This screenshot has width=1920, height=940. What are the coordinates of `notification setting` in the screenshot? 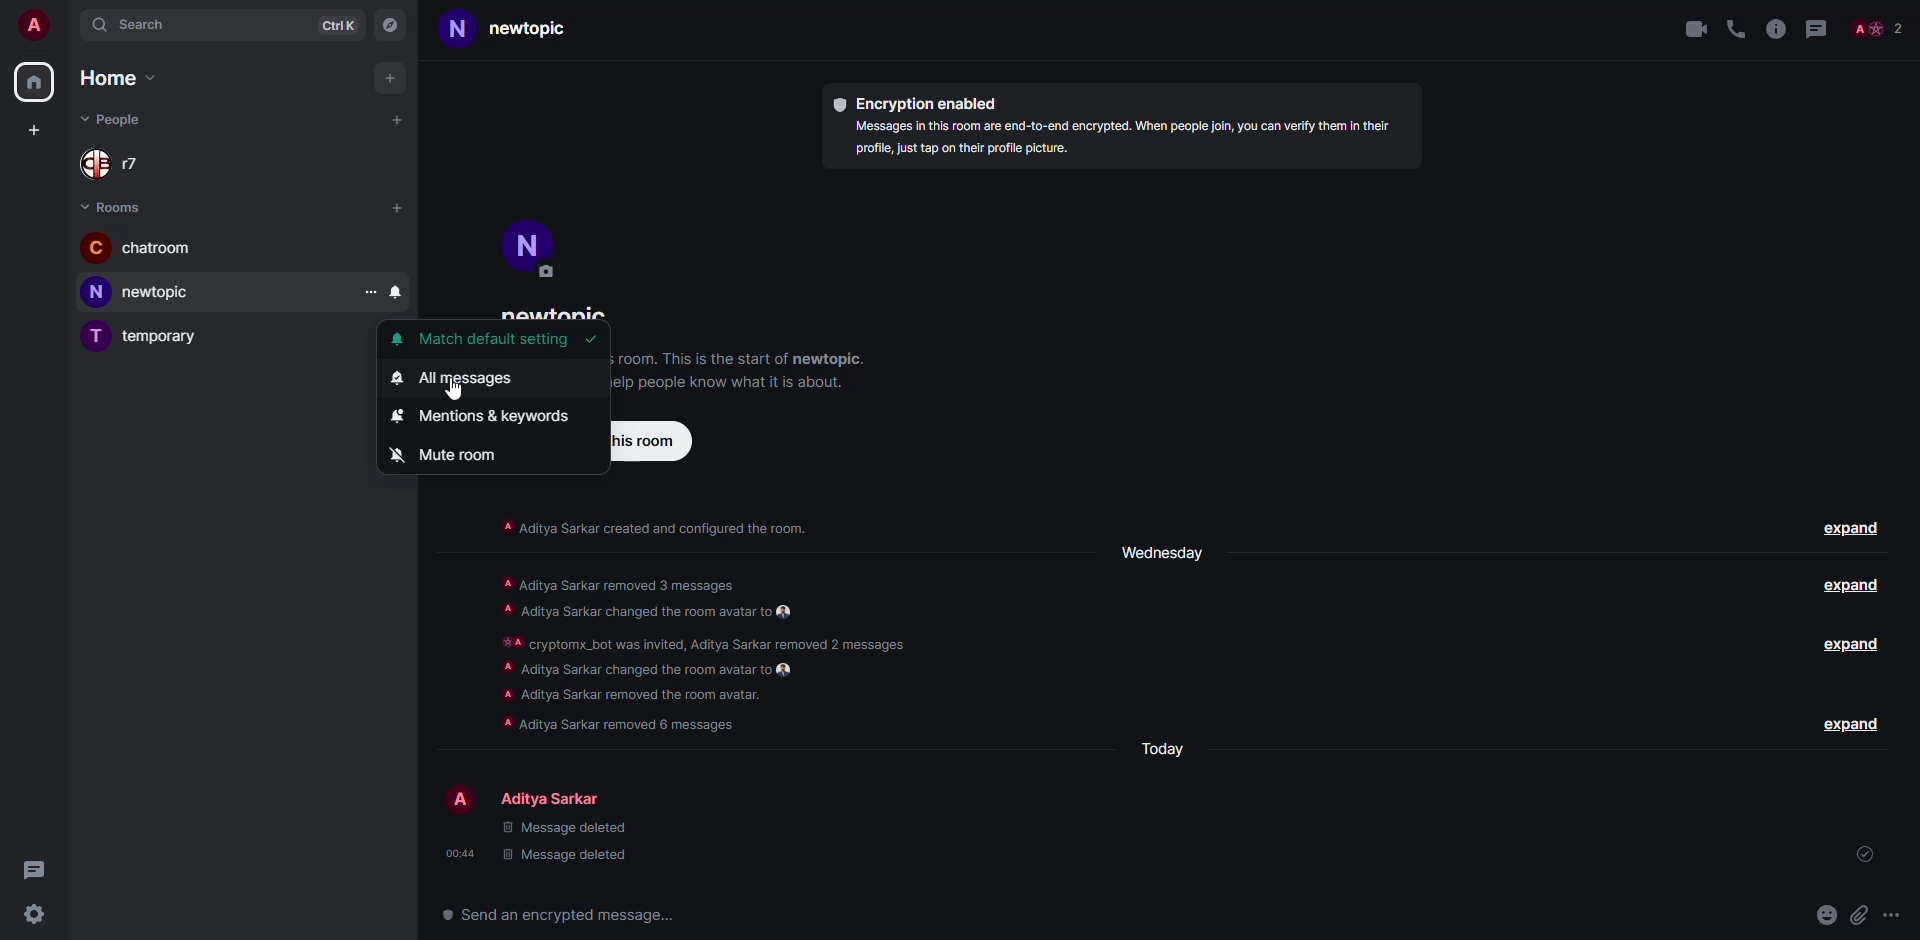 It's located at (395, 290).